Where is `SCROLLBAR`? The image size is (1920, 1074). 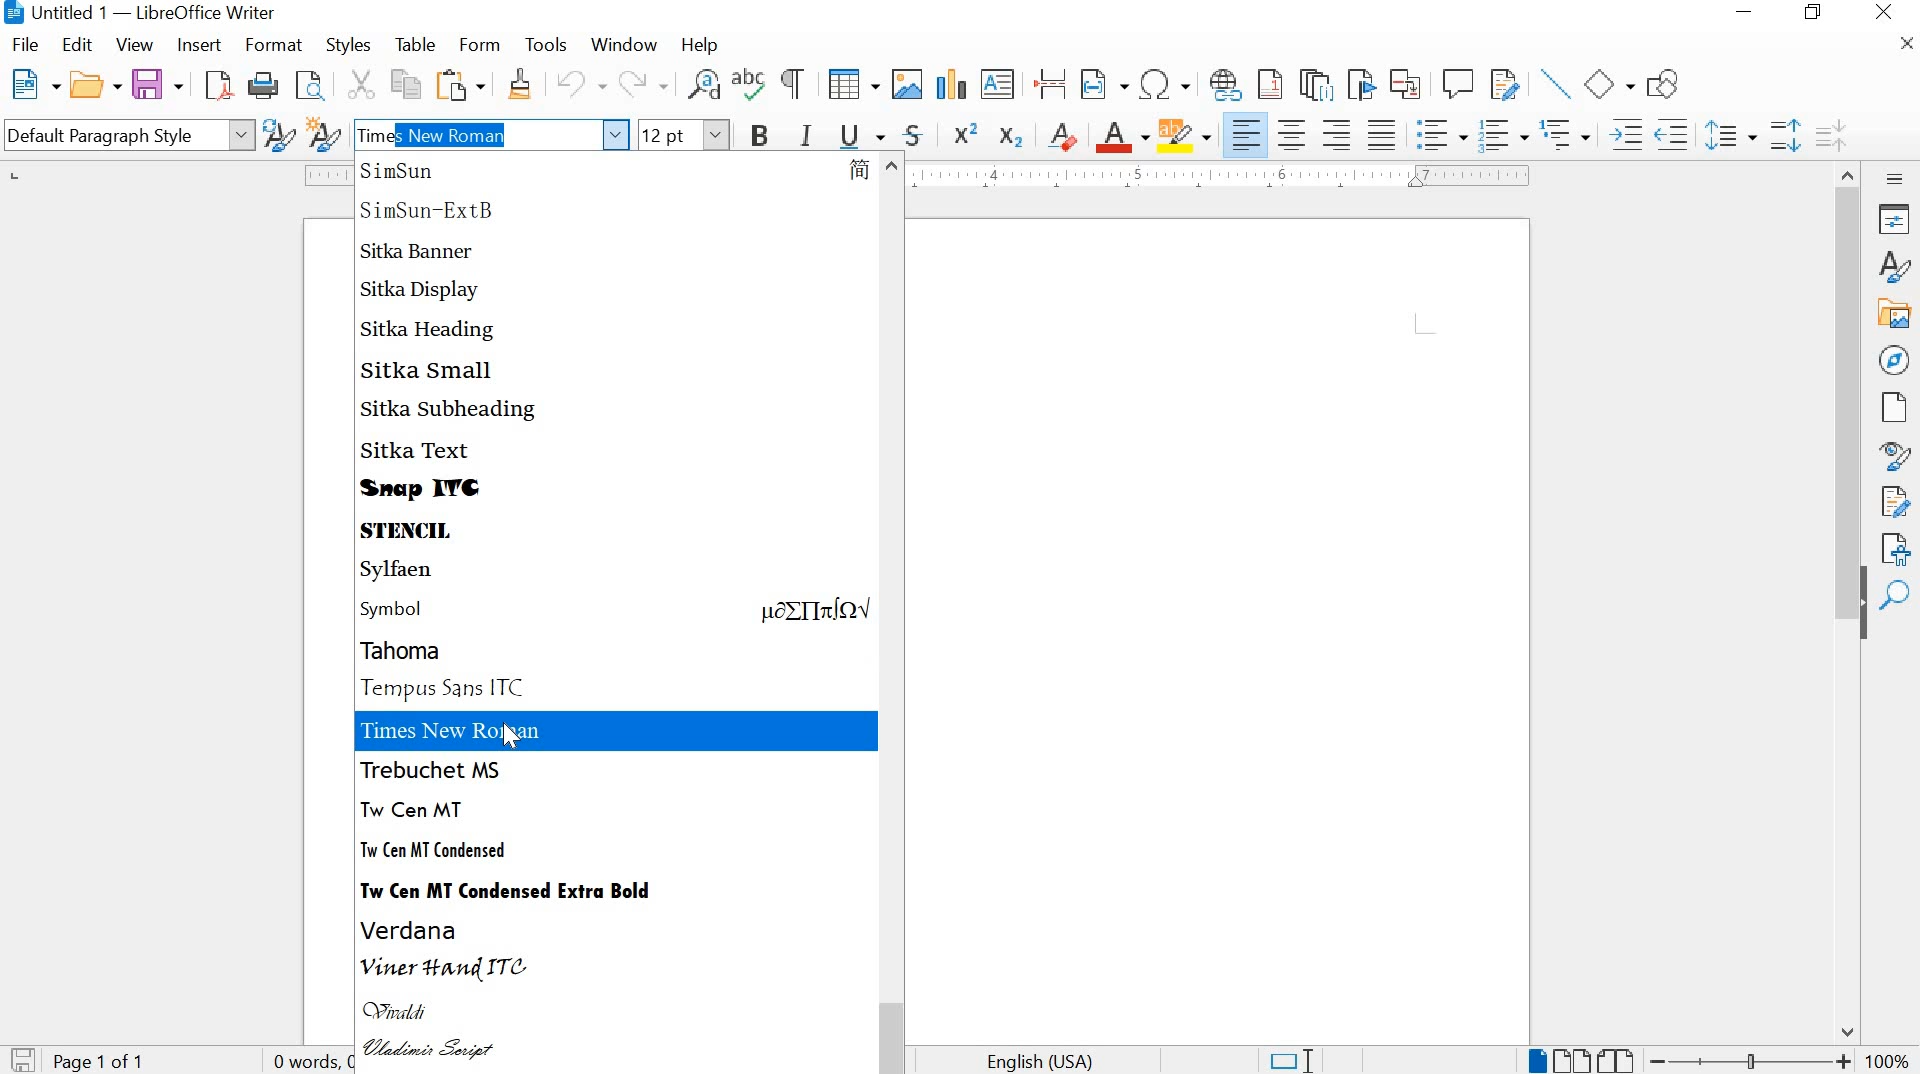
SCROLLBAR is located at coordinates (896, 612).